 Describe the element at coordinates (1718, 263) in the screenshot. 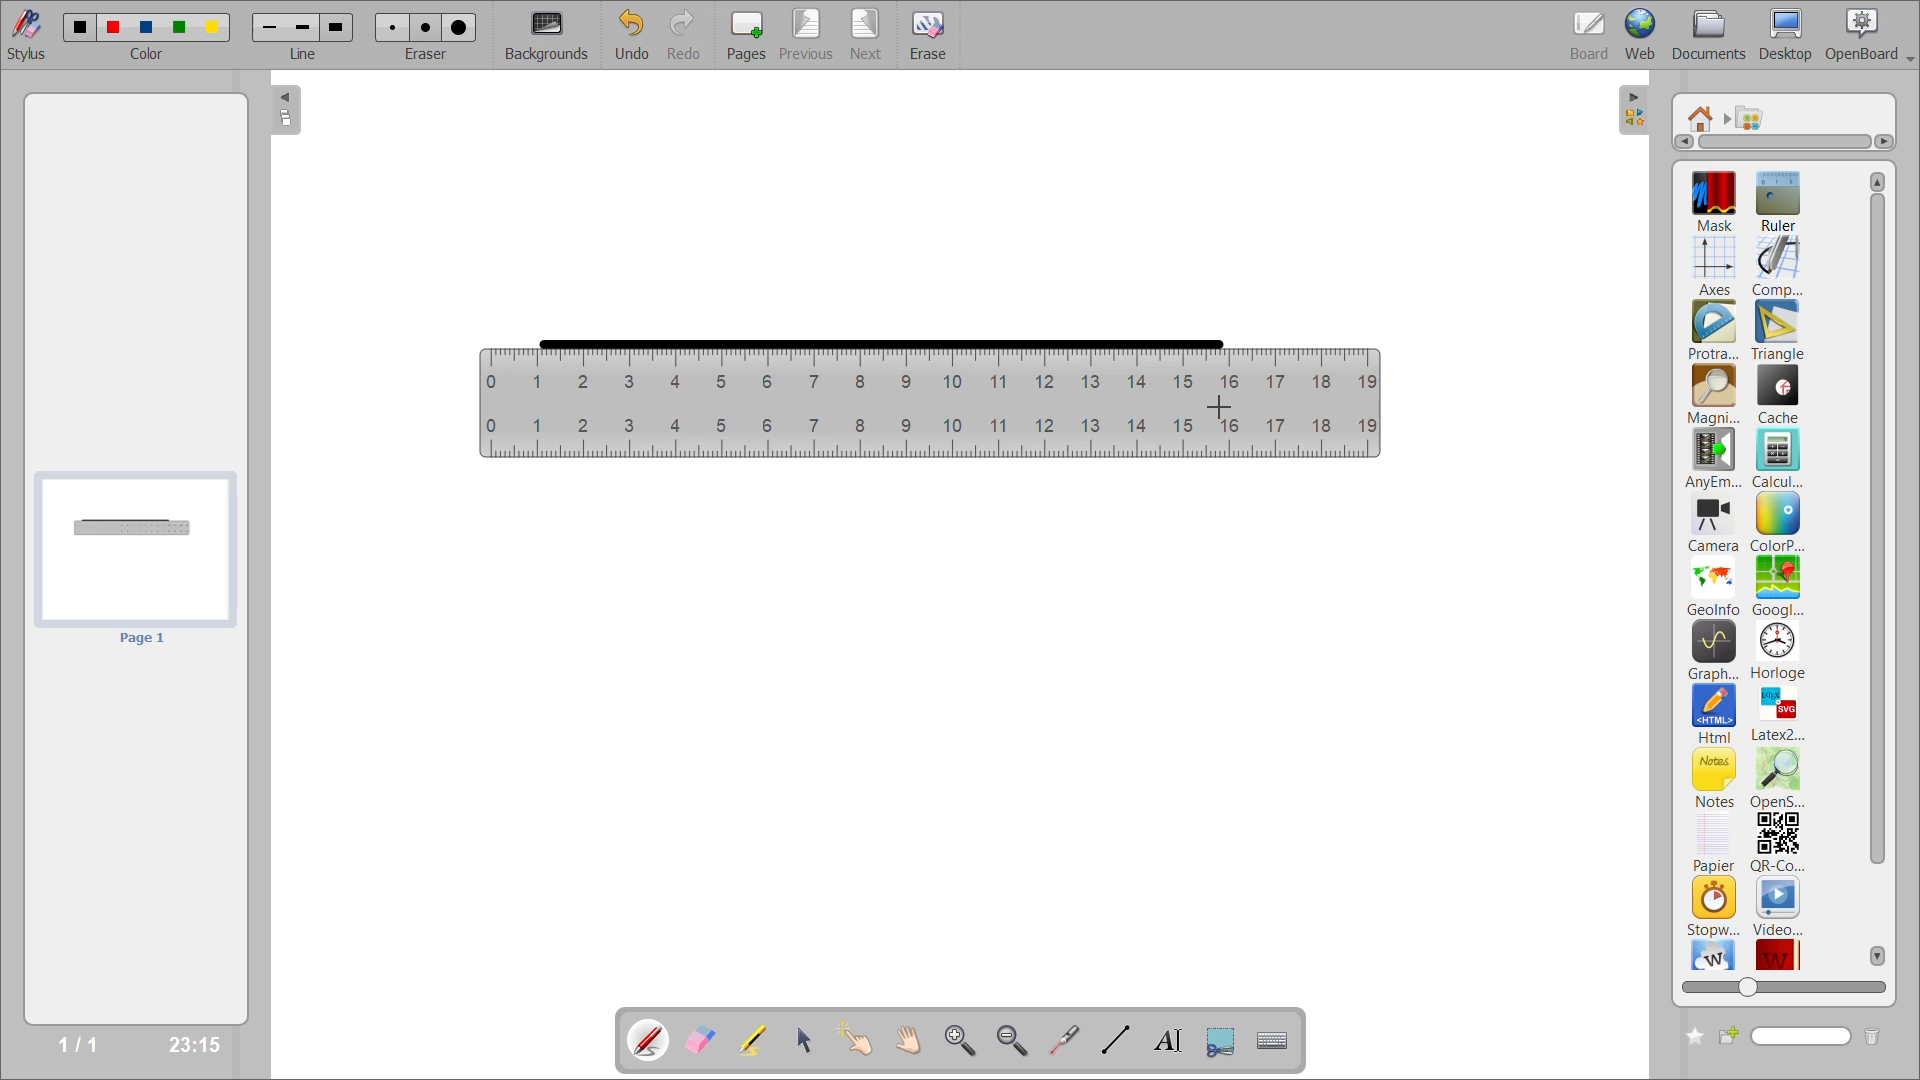

I see `axes` at that location.